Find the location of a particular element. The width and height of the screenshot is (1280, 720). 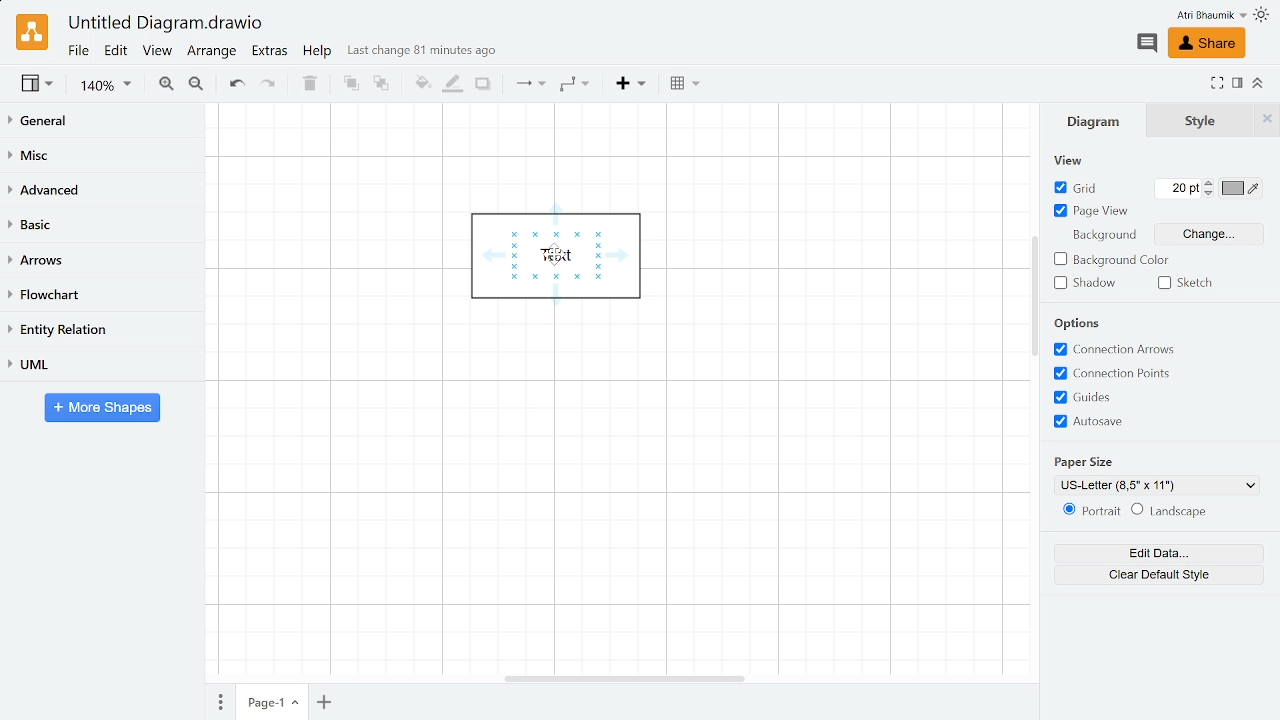

Landscape is located at coordinates (1193, 512).